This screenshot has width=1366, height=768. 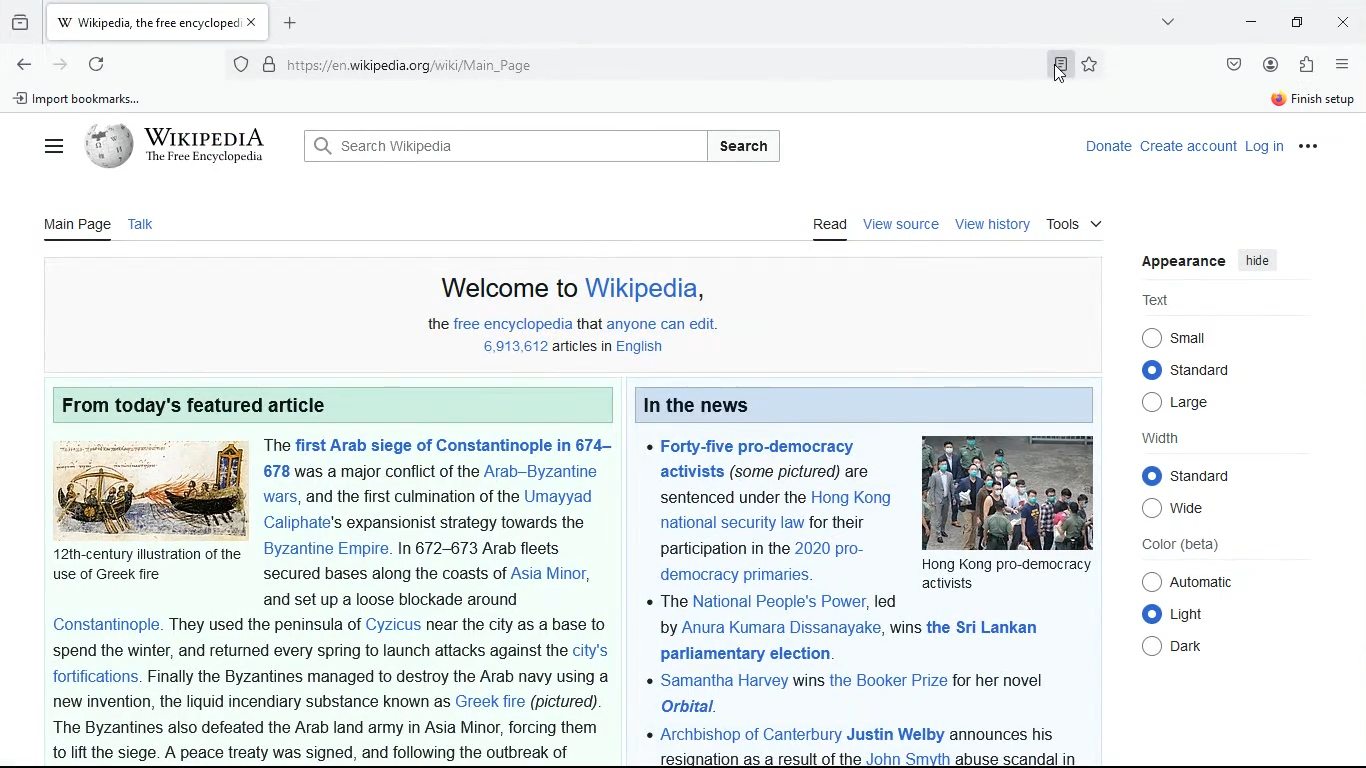 What do you see at coordinates (1007, 573) in the screenshot?
I see `photo description` at bounding box center [1007, 573].